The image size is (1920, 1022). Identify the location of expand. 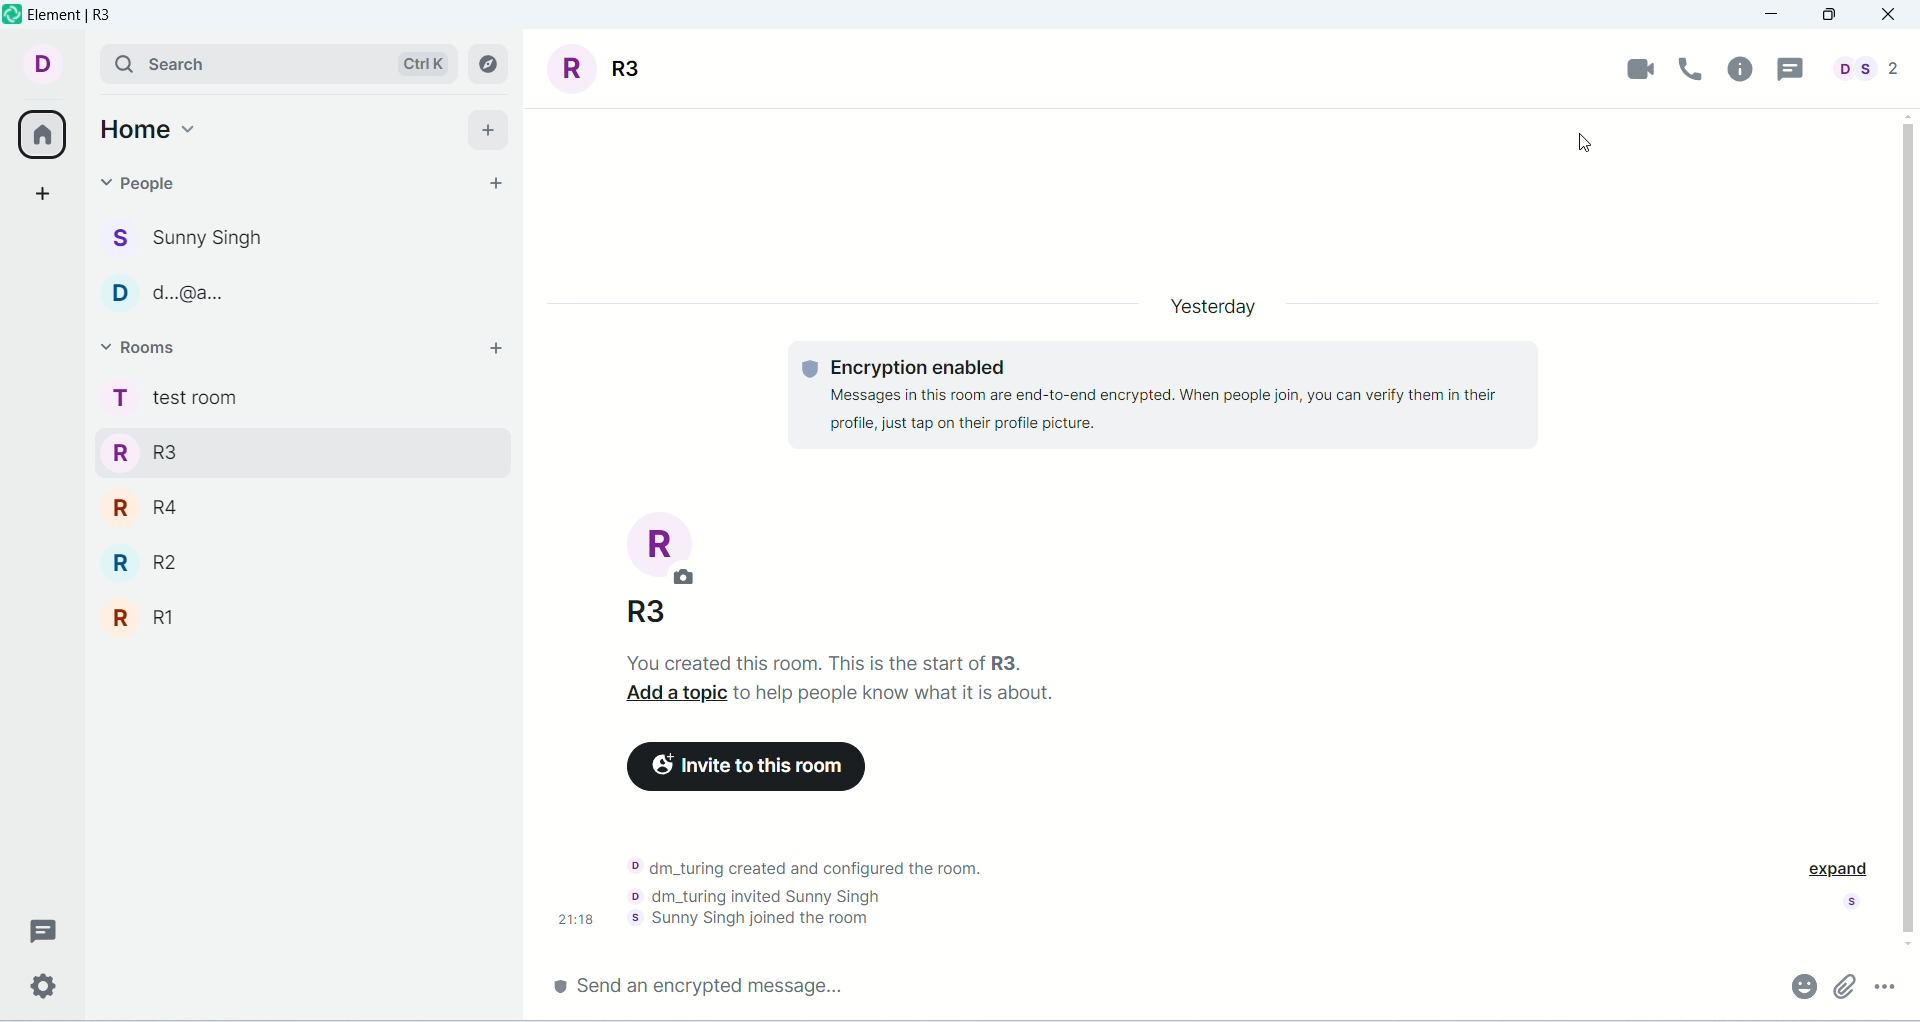
(1835, 868).